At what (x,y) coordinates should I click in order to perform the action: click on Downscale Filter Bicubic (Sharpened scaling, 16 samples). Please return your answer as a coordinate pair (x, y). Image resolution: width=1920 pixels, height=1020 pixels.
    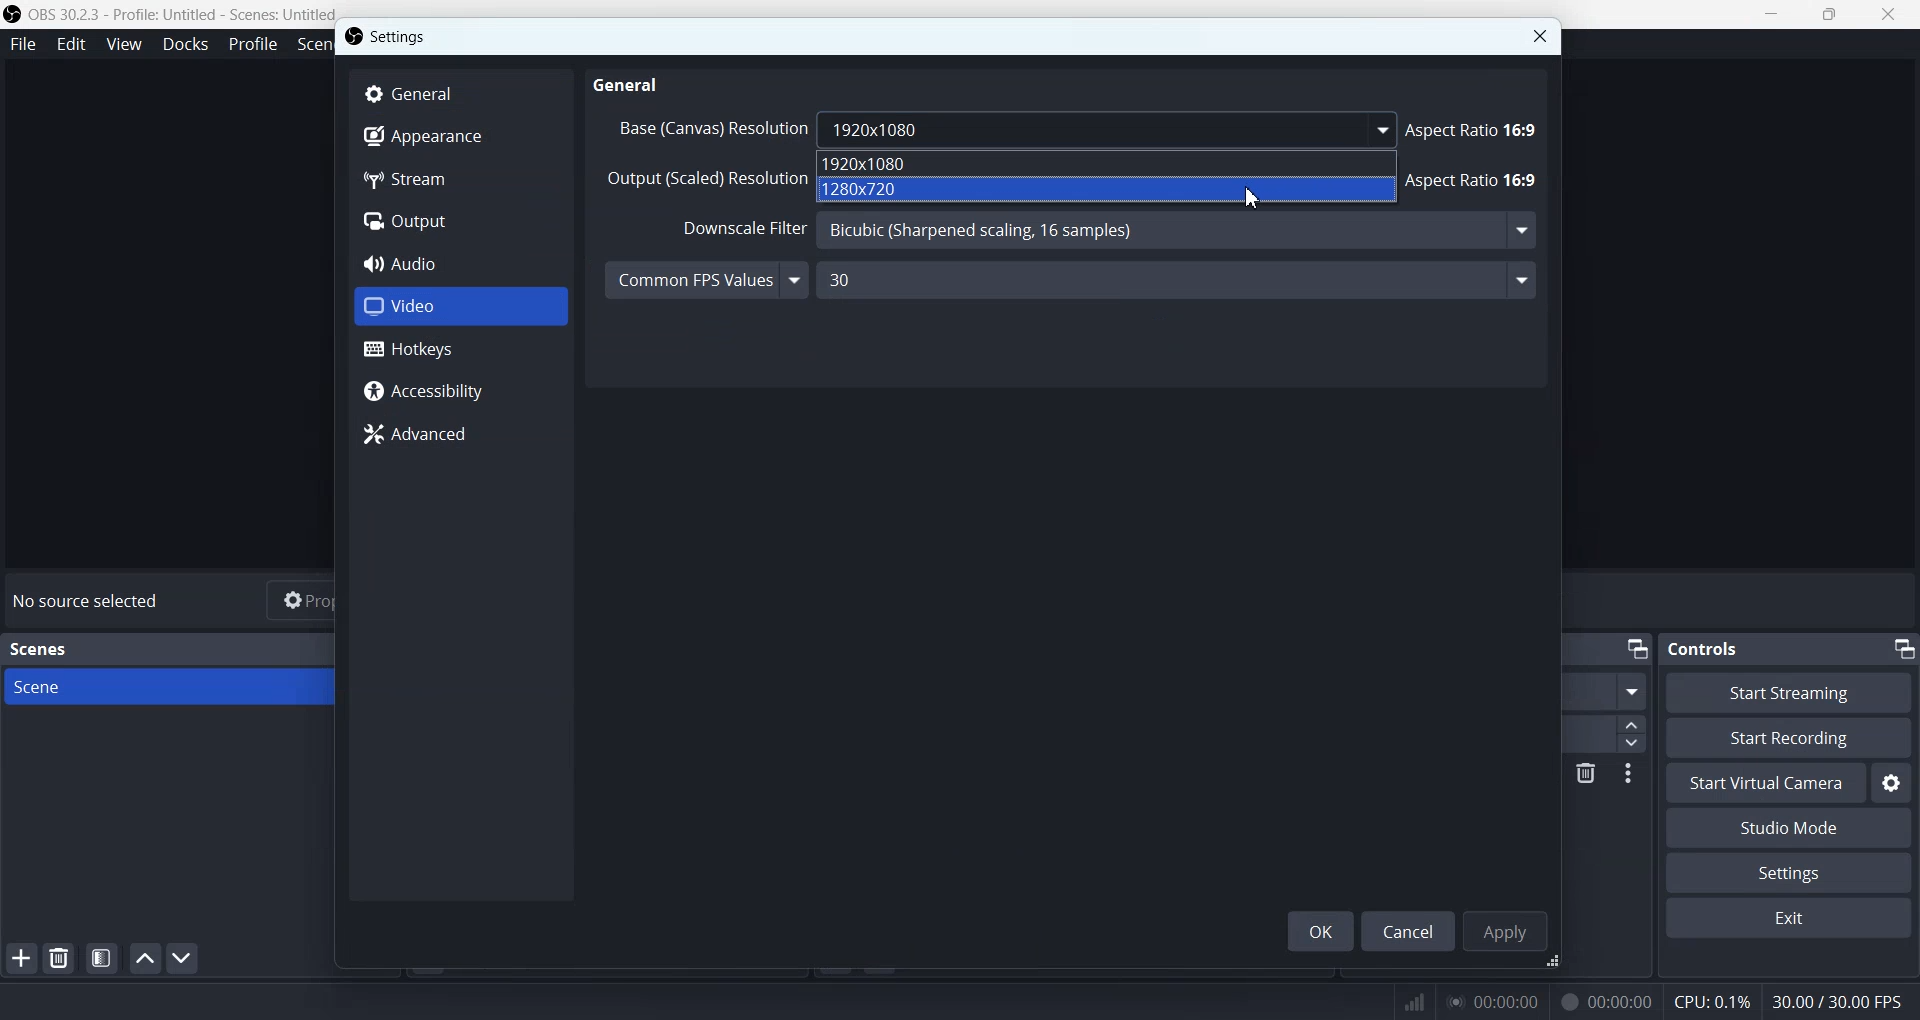
    Looking at the image, I should click on (1095, 232).